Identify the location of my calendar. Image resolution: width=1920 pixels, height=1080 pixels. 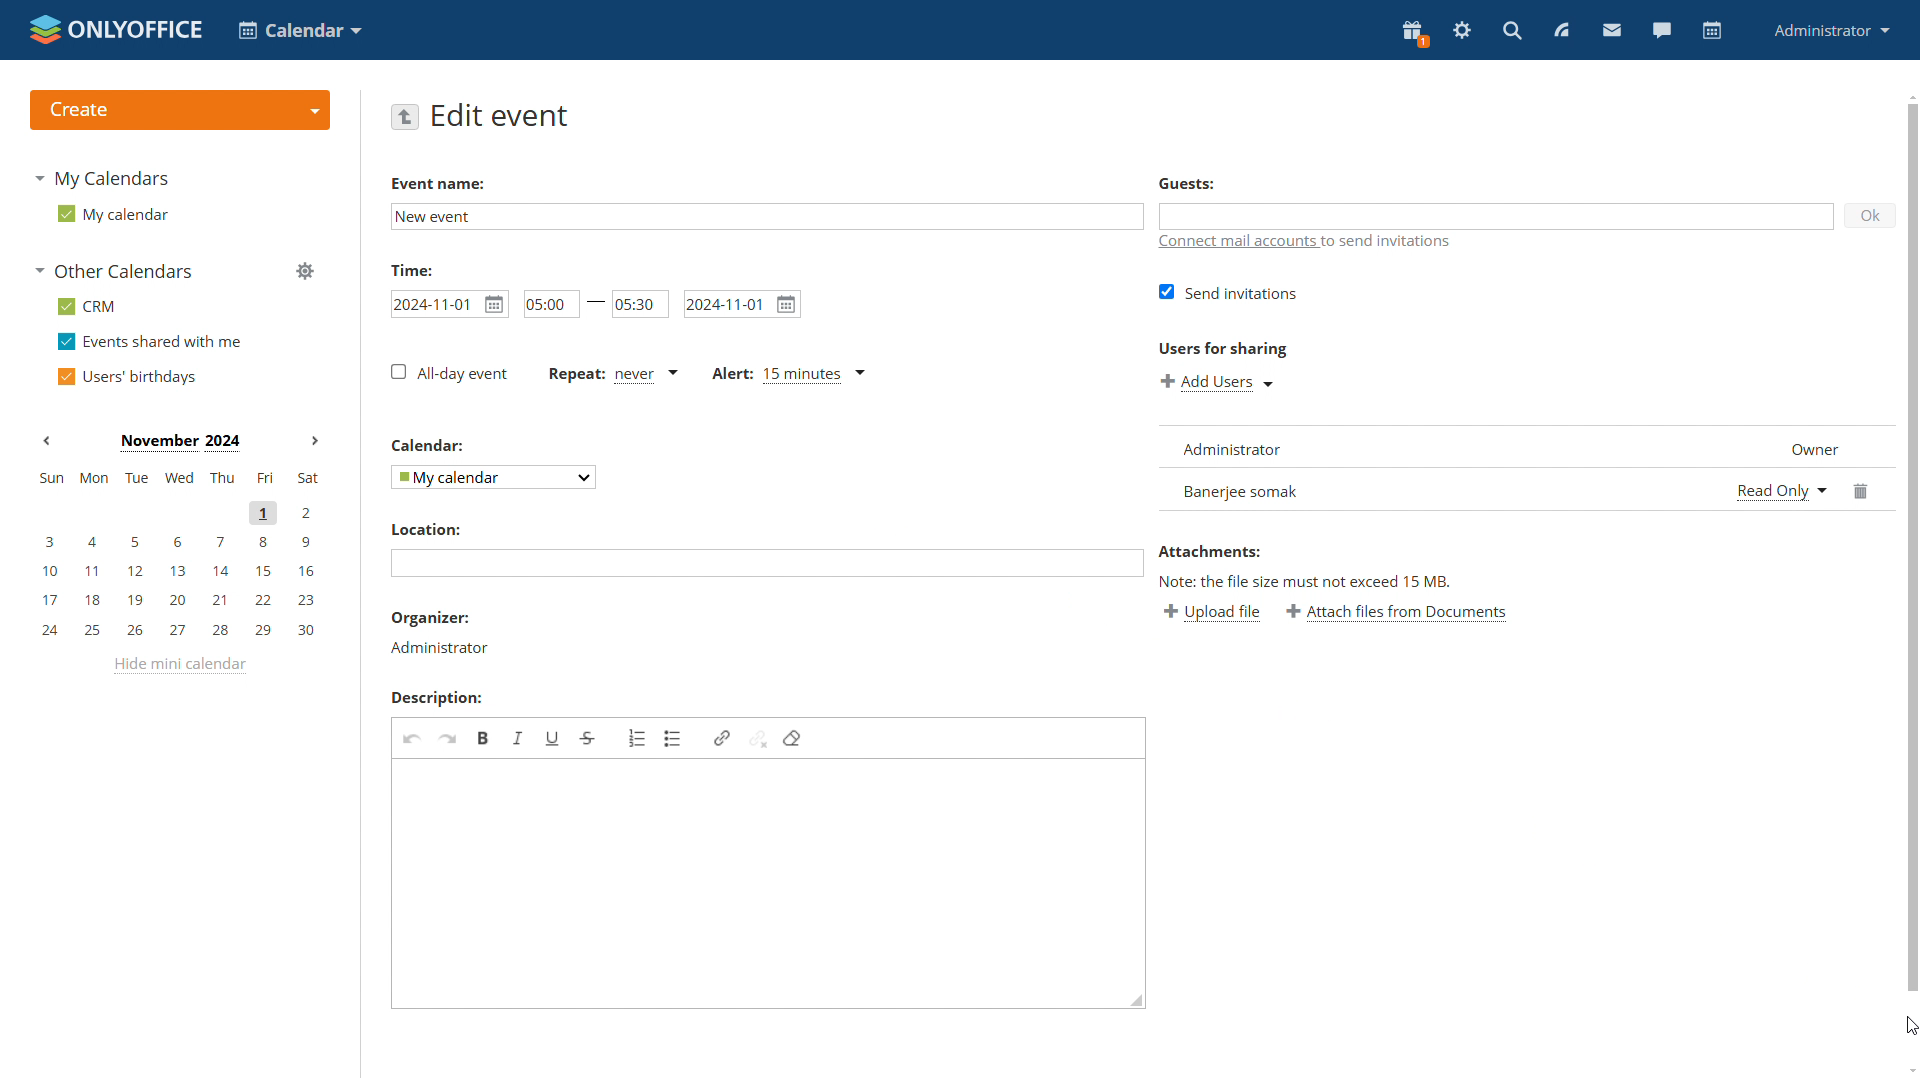
(116, 217).